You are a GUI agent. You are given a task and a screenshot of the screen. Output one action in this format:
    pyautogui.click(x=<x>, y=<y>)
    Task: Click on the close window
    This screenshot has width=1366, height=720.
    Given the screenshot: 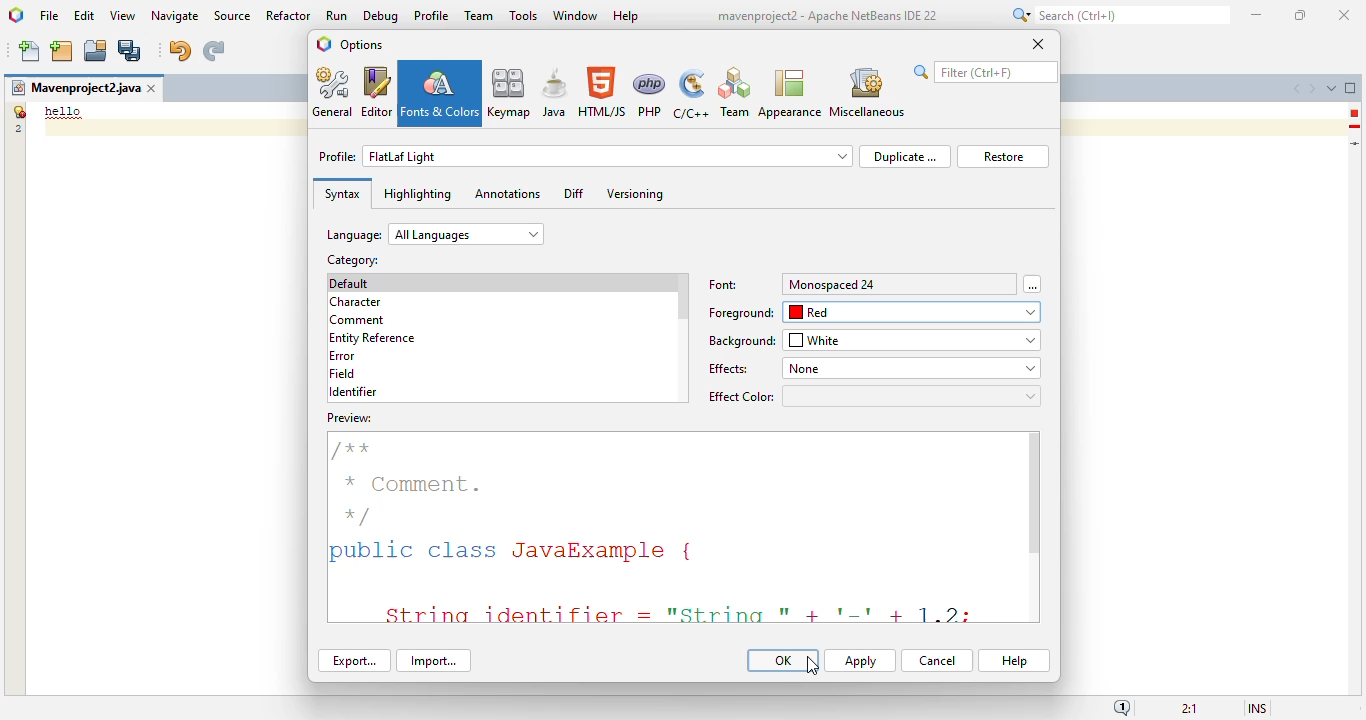 What is the action you would take?
    pyautogui.click(x=153, y=88)
    